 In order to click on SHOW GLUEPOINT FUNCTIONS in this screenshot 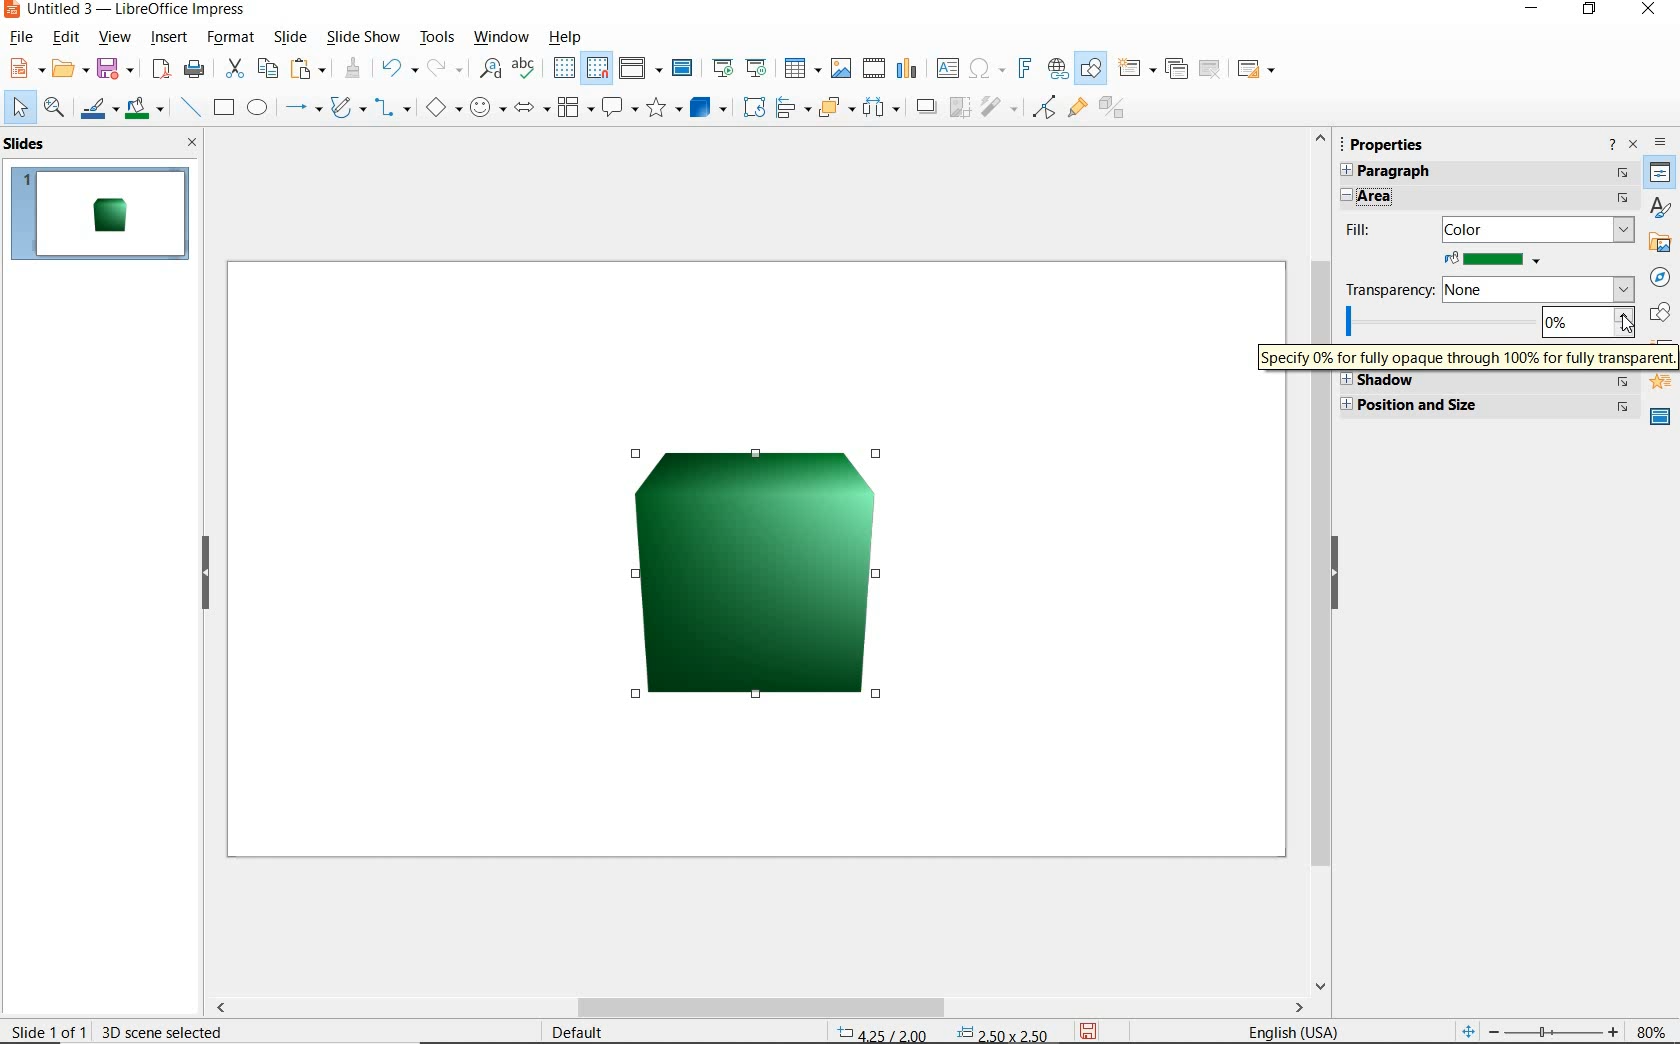, I will do `click(1077, 110)`.